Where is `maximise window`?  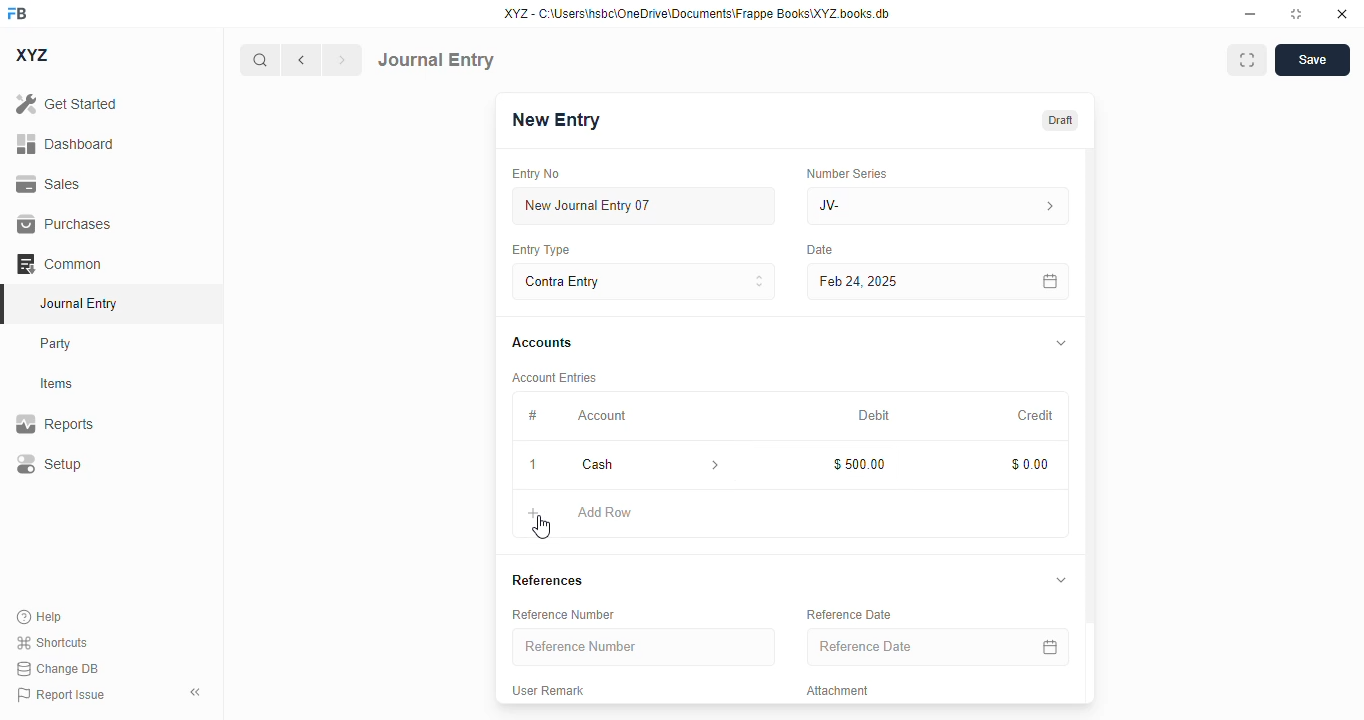
maximise window is located at coordinates (1247, 60).